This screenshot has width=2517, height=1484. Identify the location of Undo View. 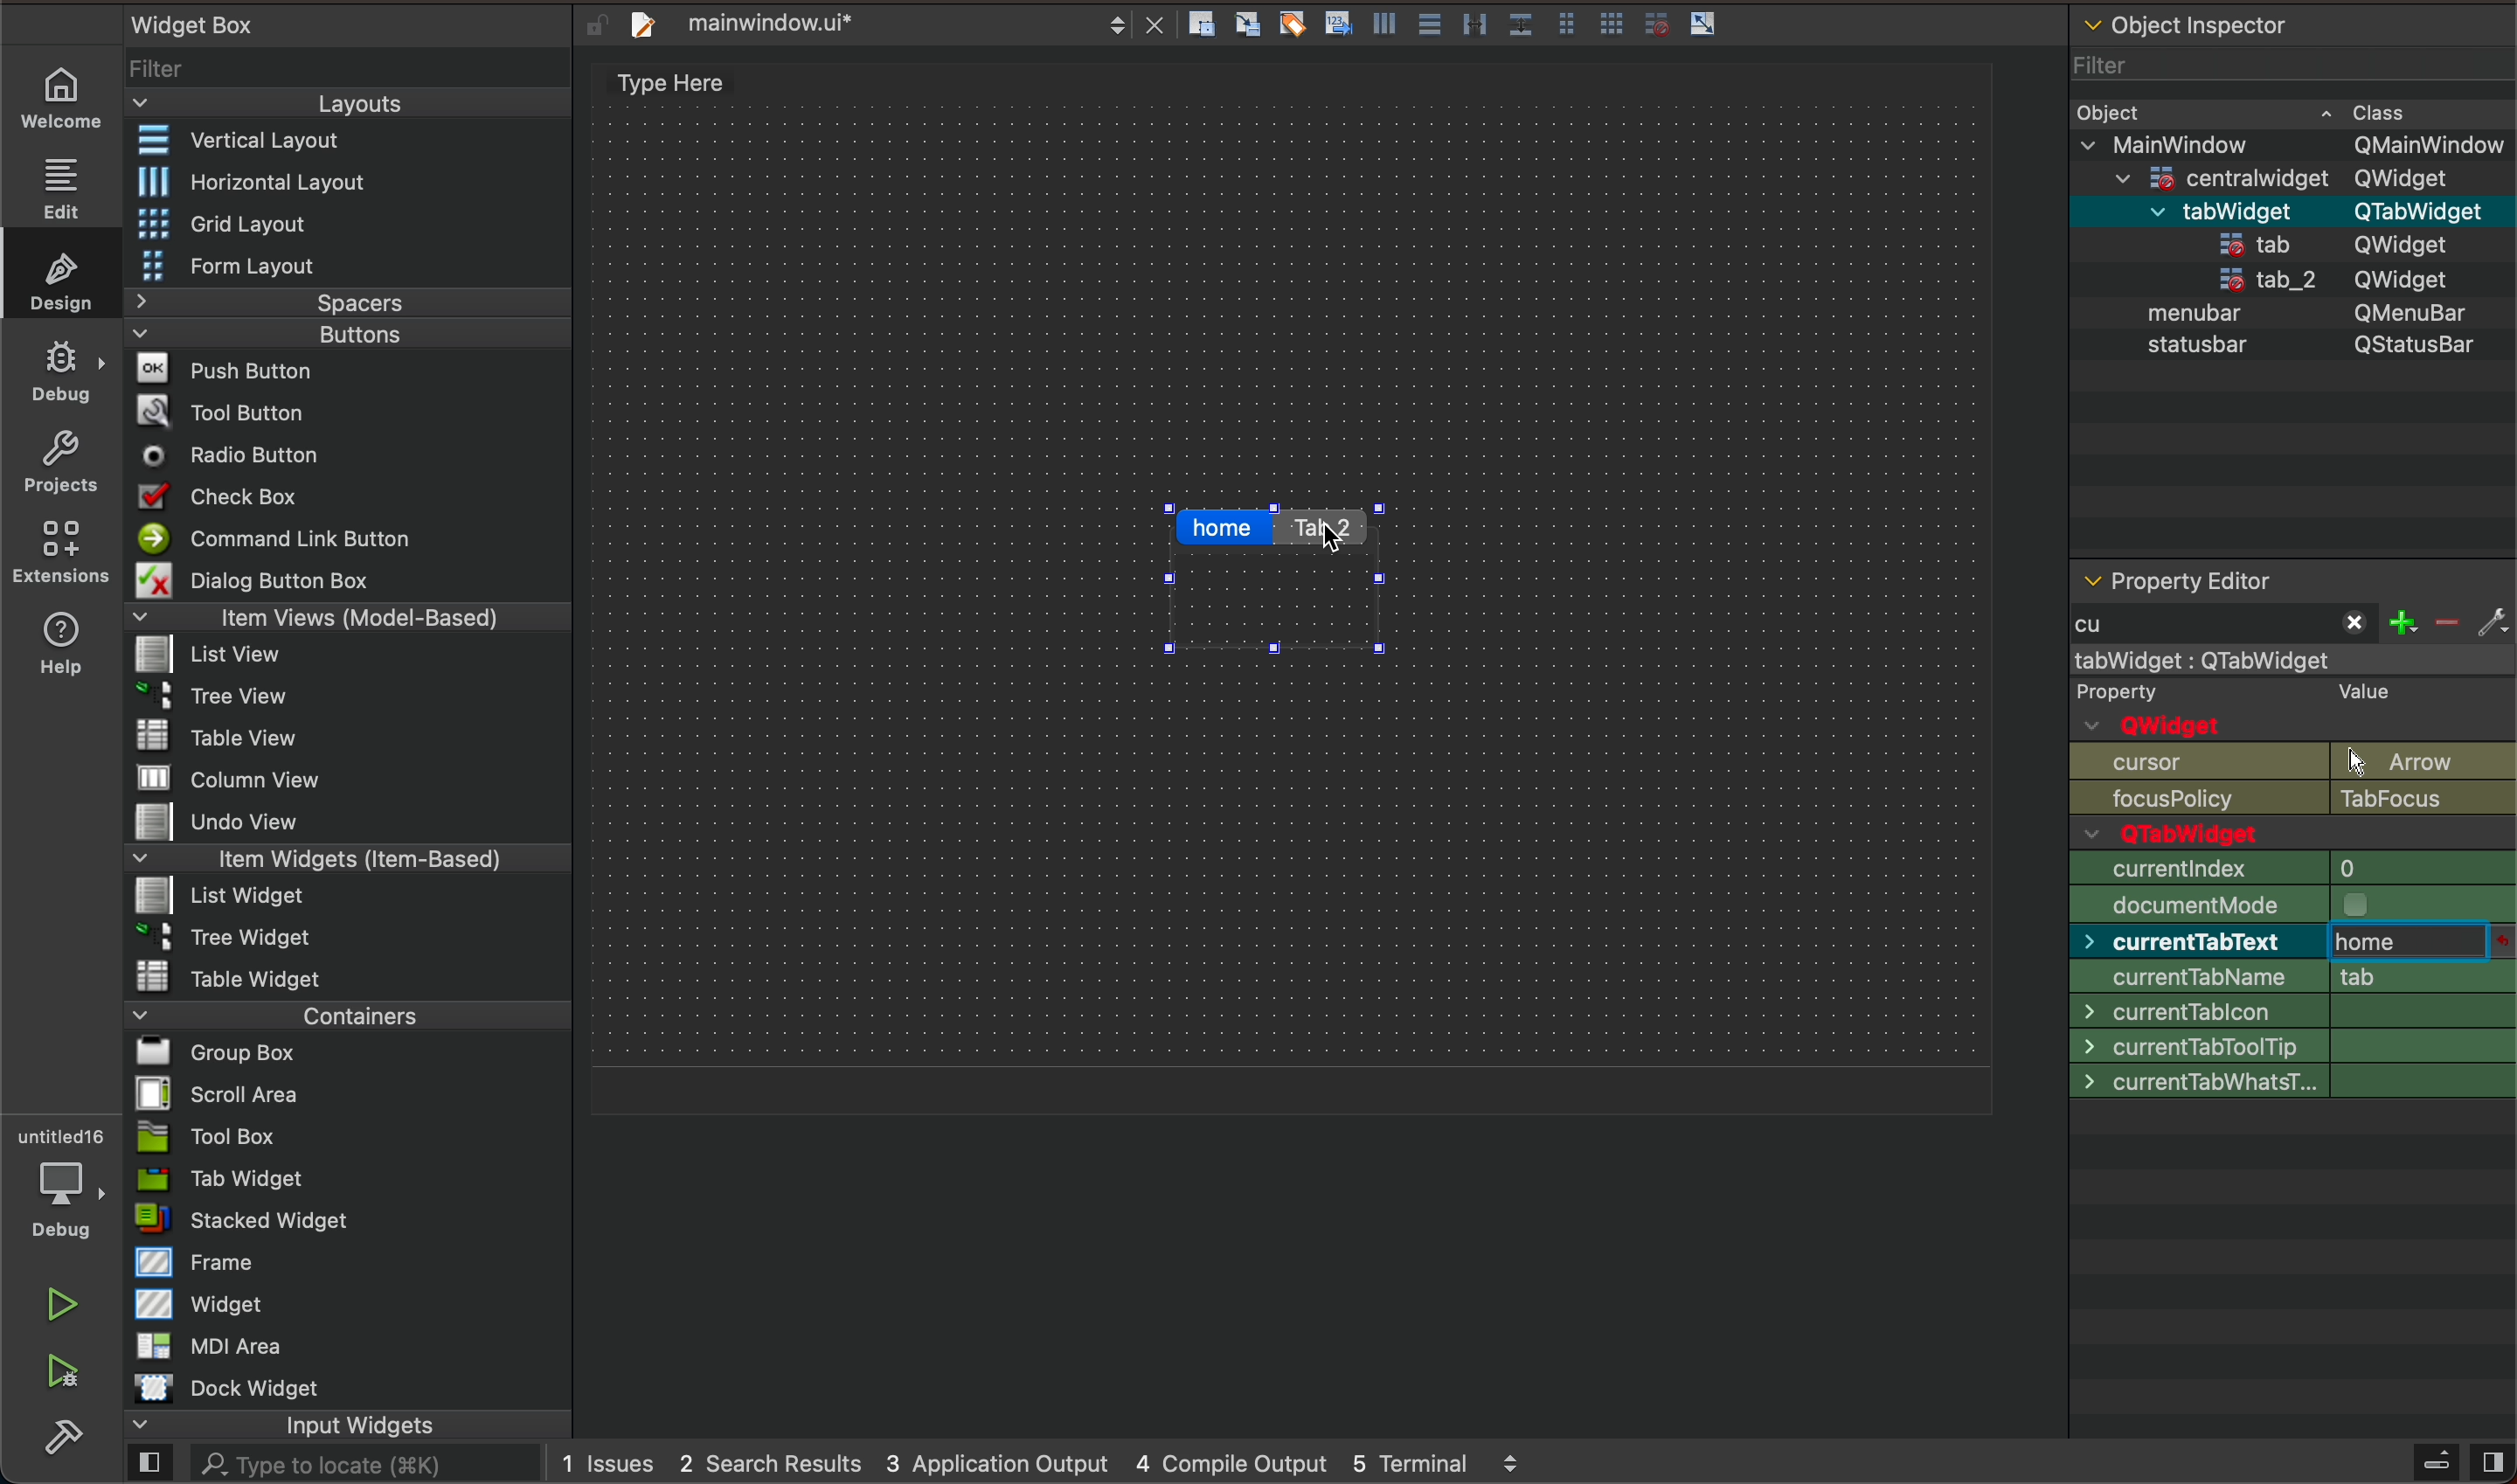
(207, 824).